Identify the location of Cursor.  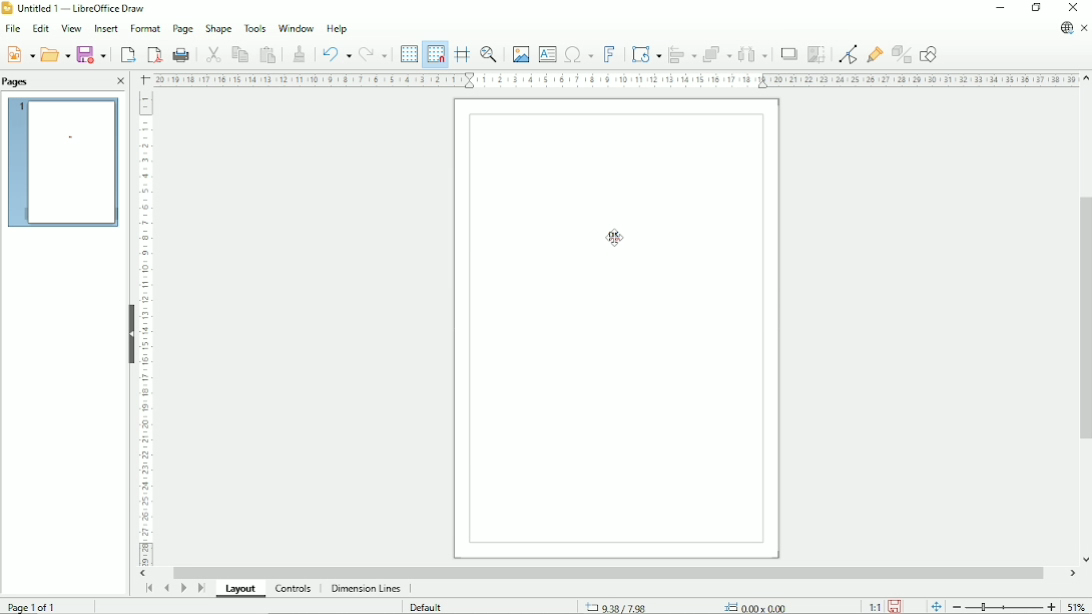
(615, 237).